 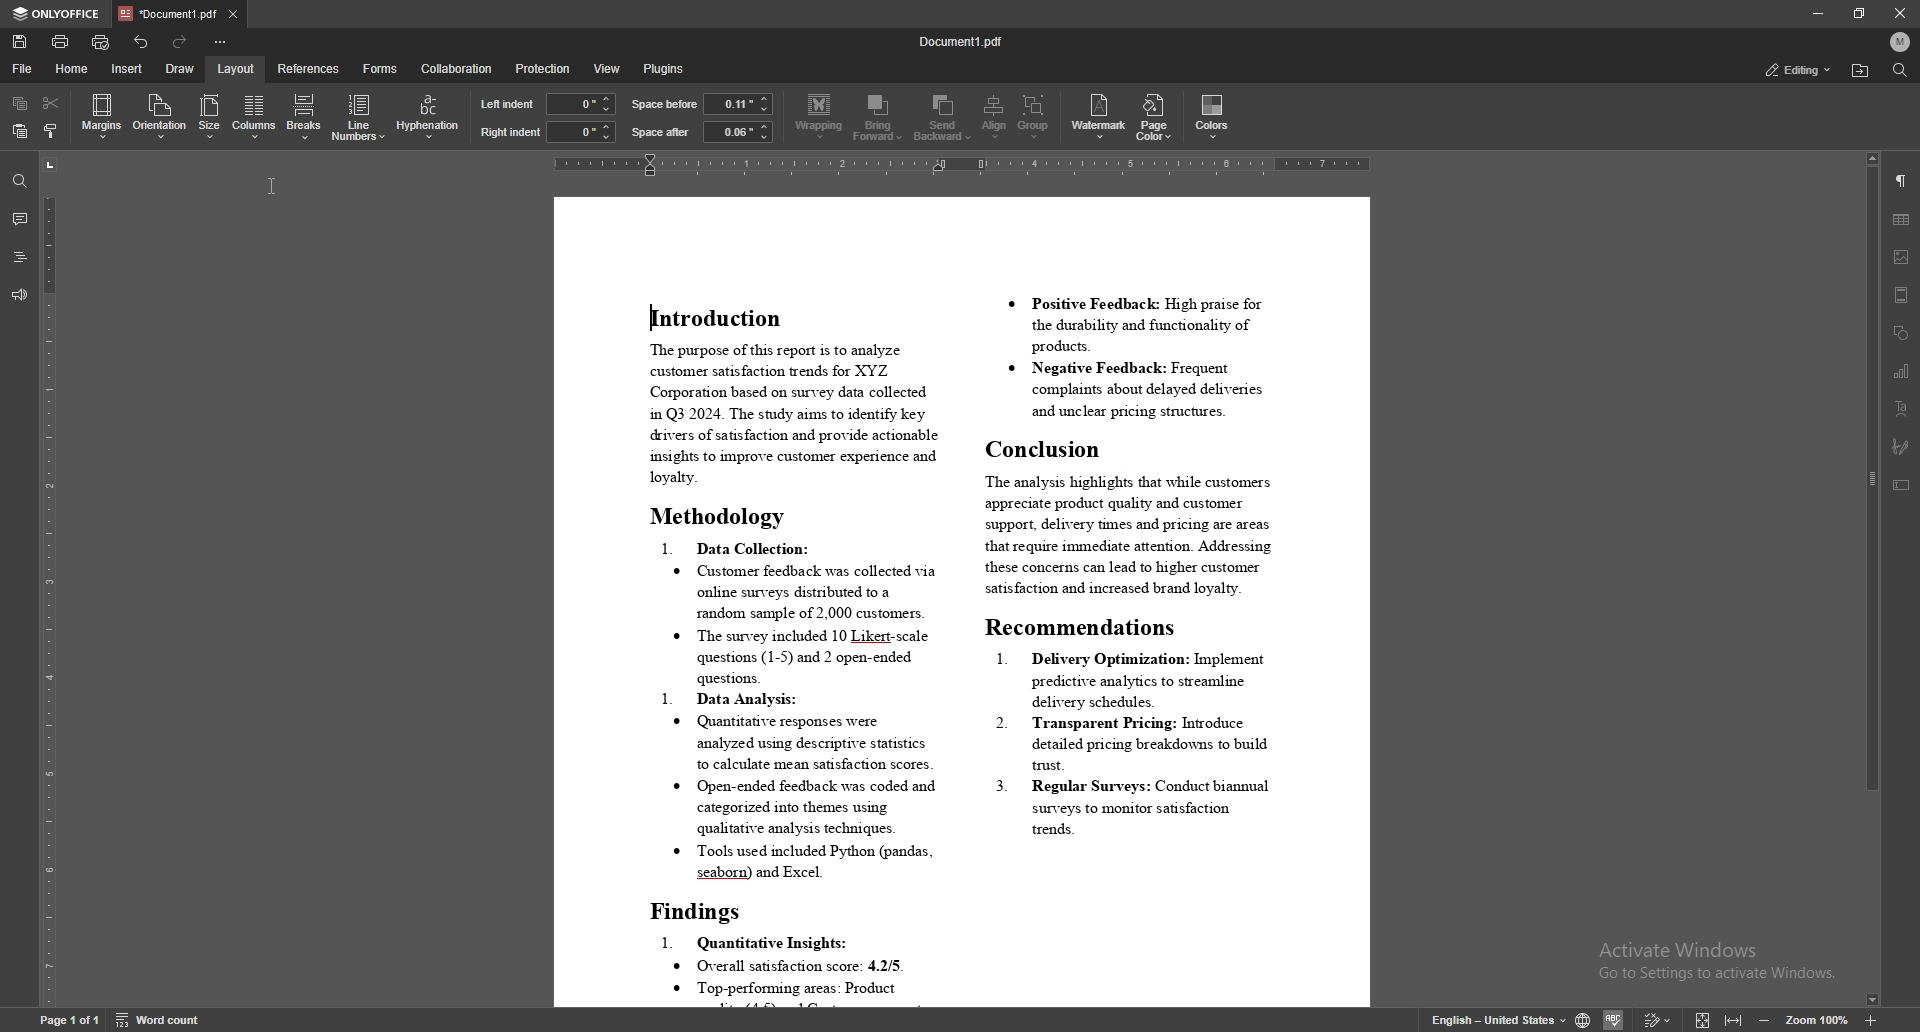 I want to click on resize, so click(x=1860, y=13).